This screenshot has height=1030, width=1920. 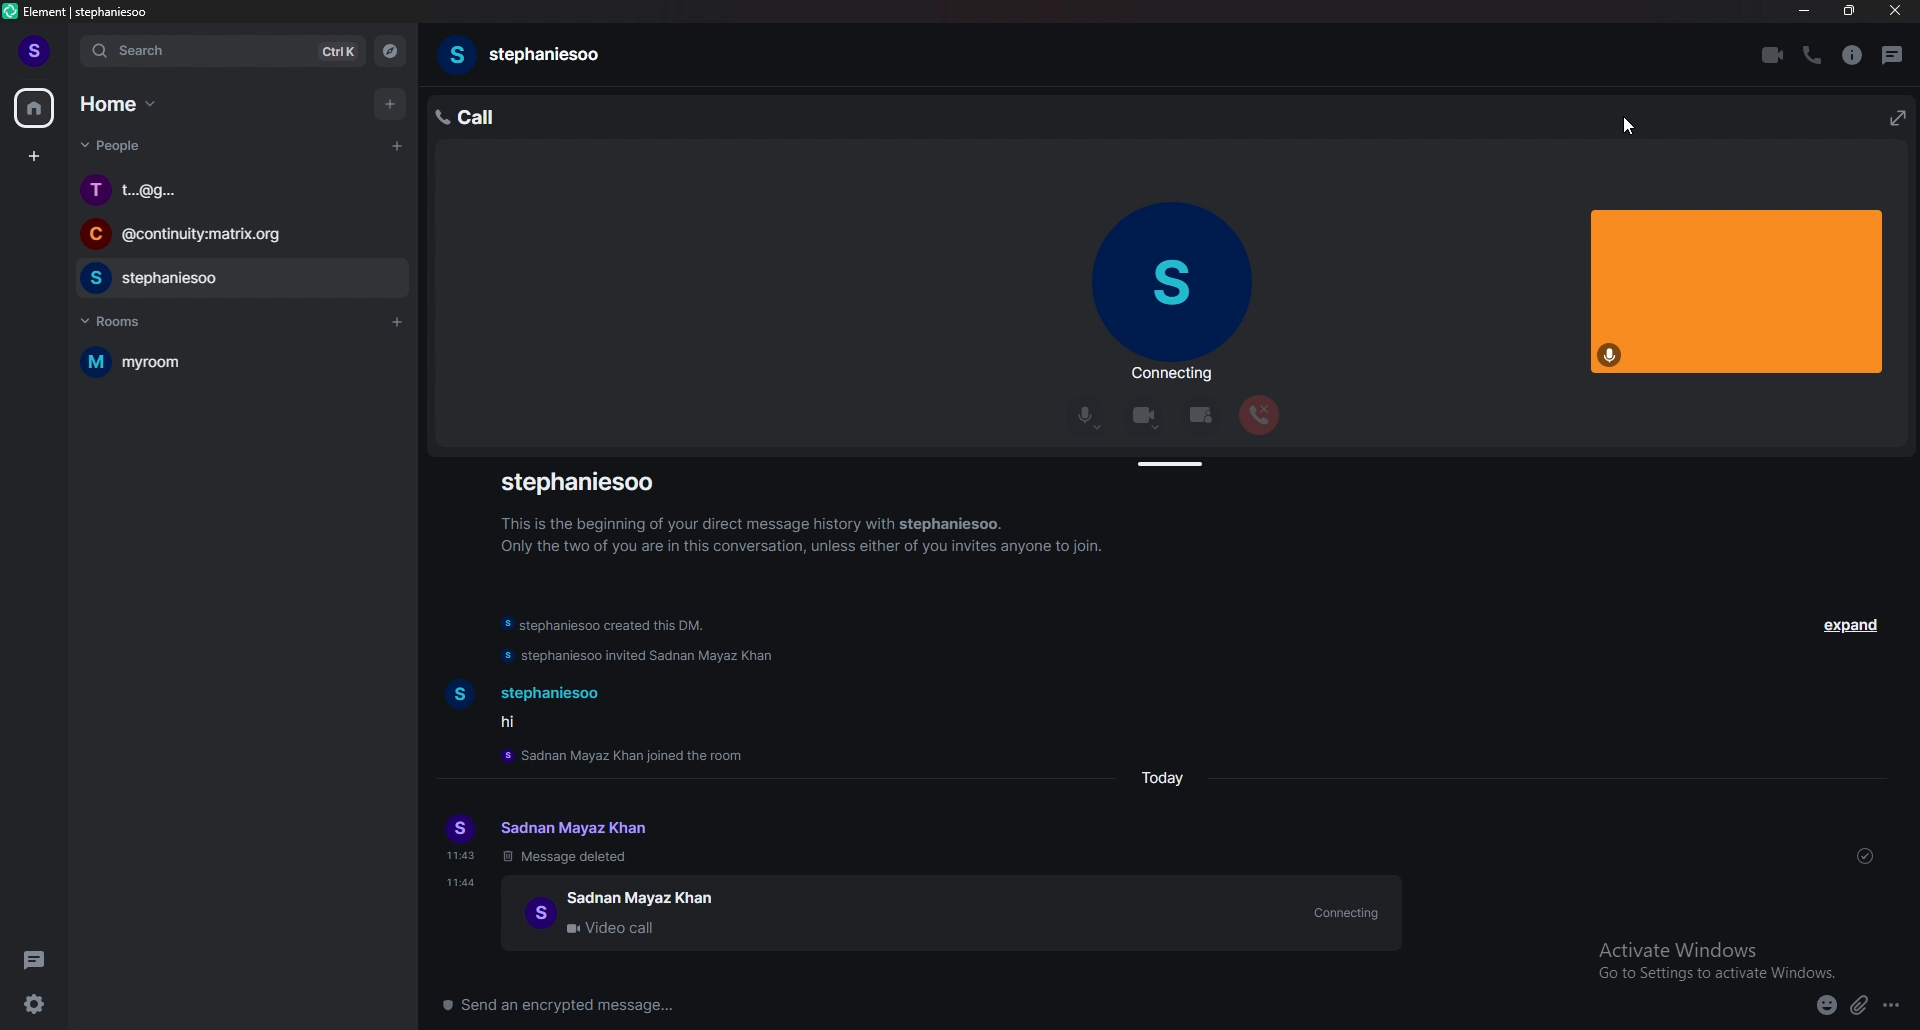 What do you see at coordinates (234, 361) in the screenshot?
I see `room` at bounding box center [234, 361].